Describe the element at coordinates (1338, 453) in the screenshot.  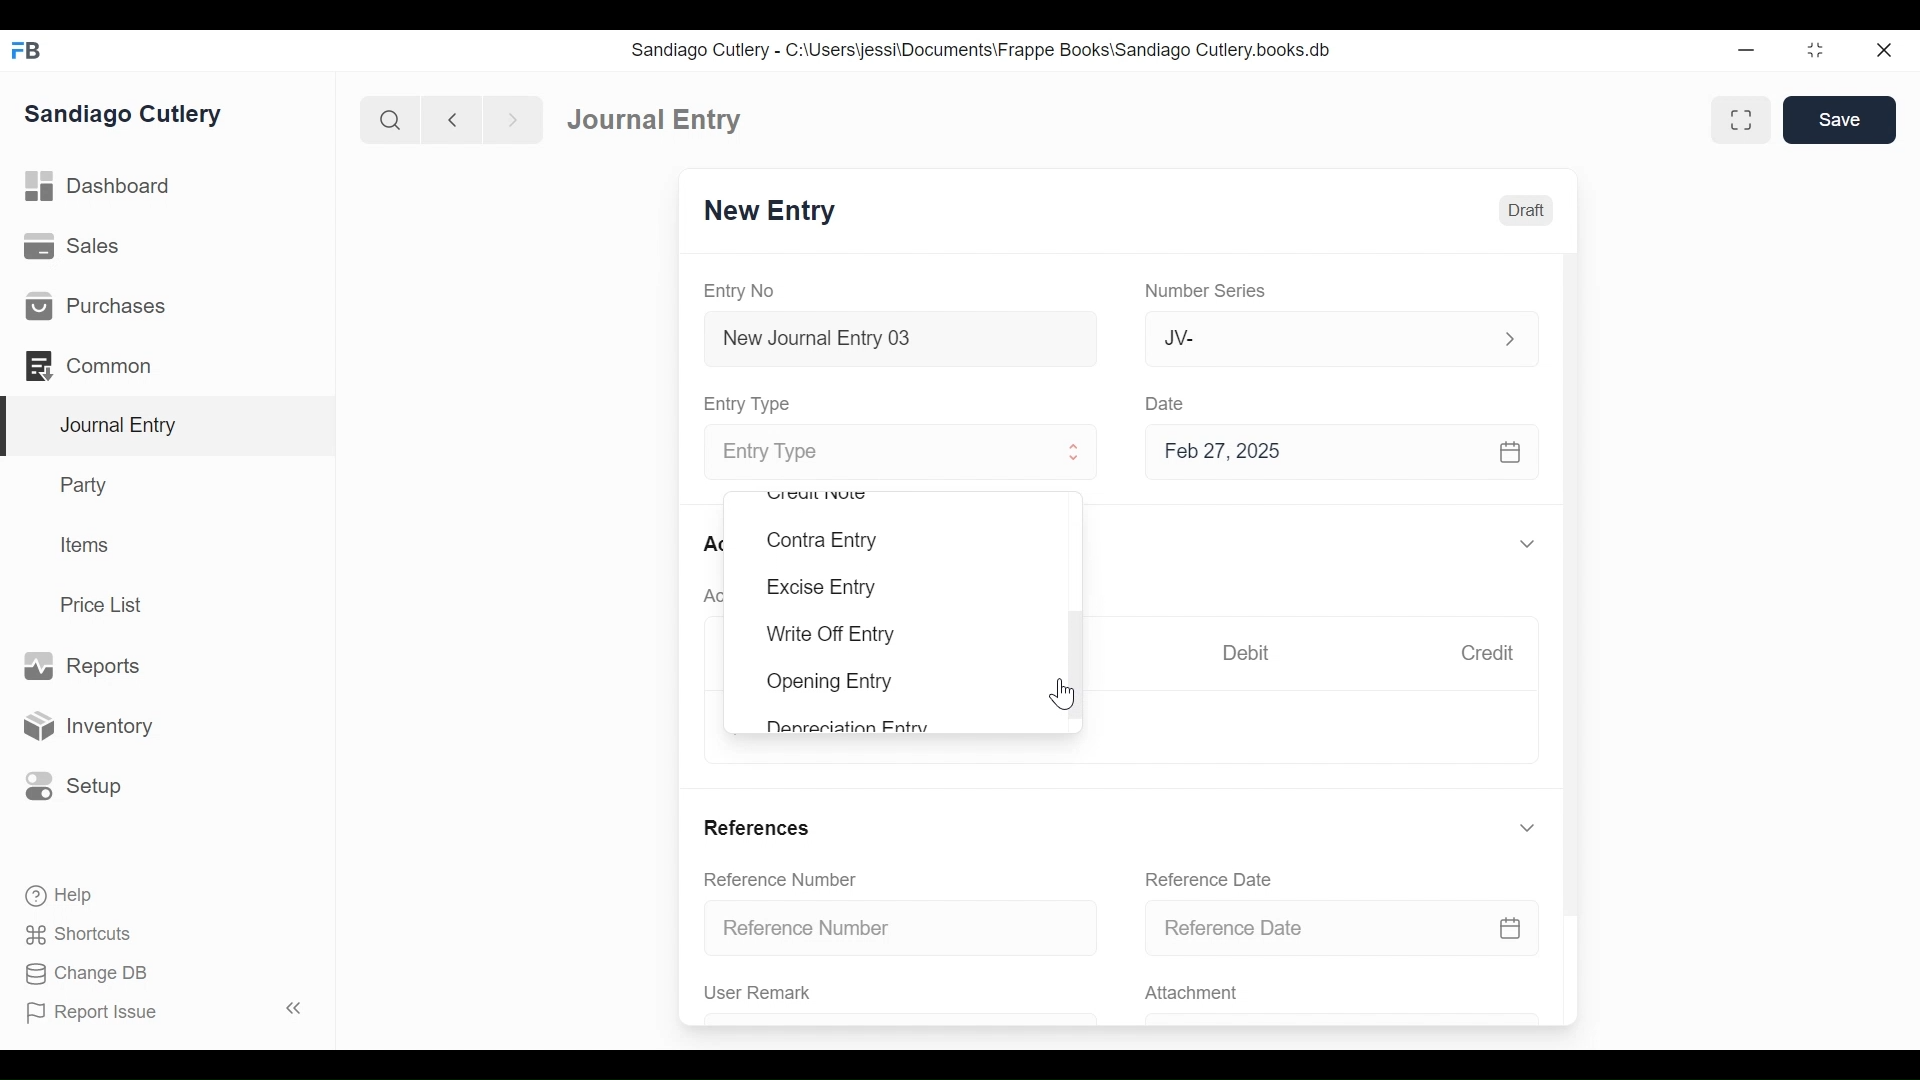
I see `Feb 27, 2025` at that location.